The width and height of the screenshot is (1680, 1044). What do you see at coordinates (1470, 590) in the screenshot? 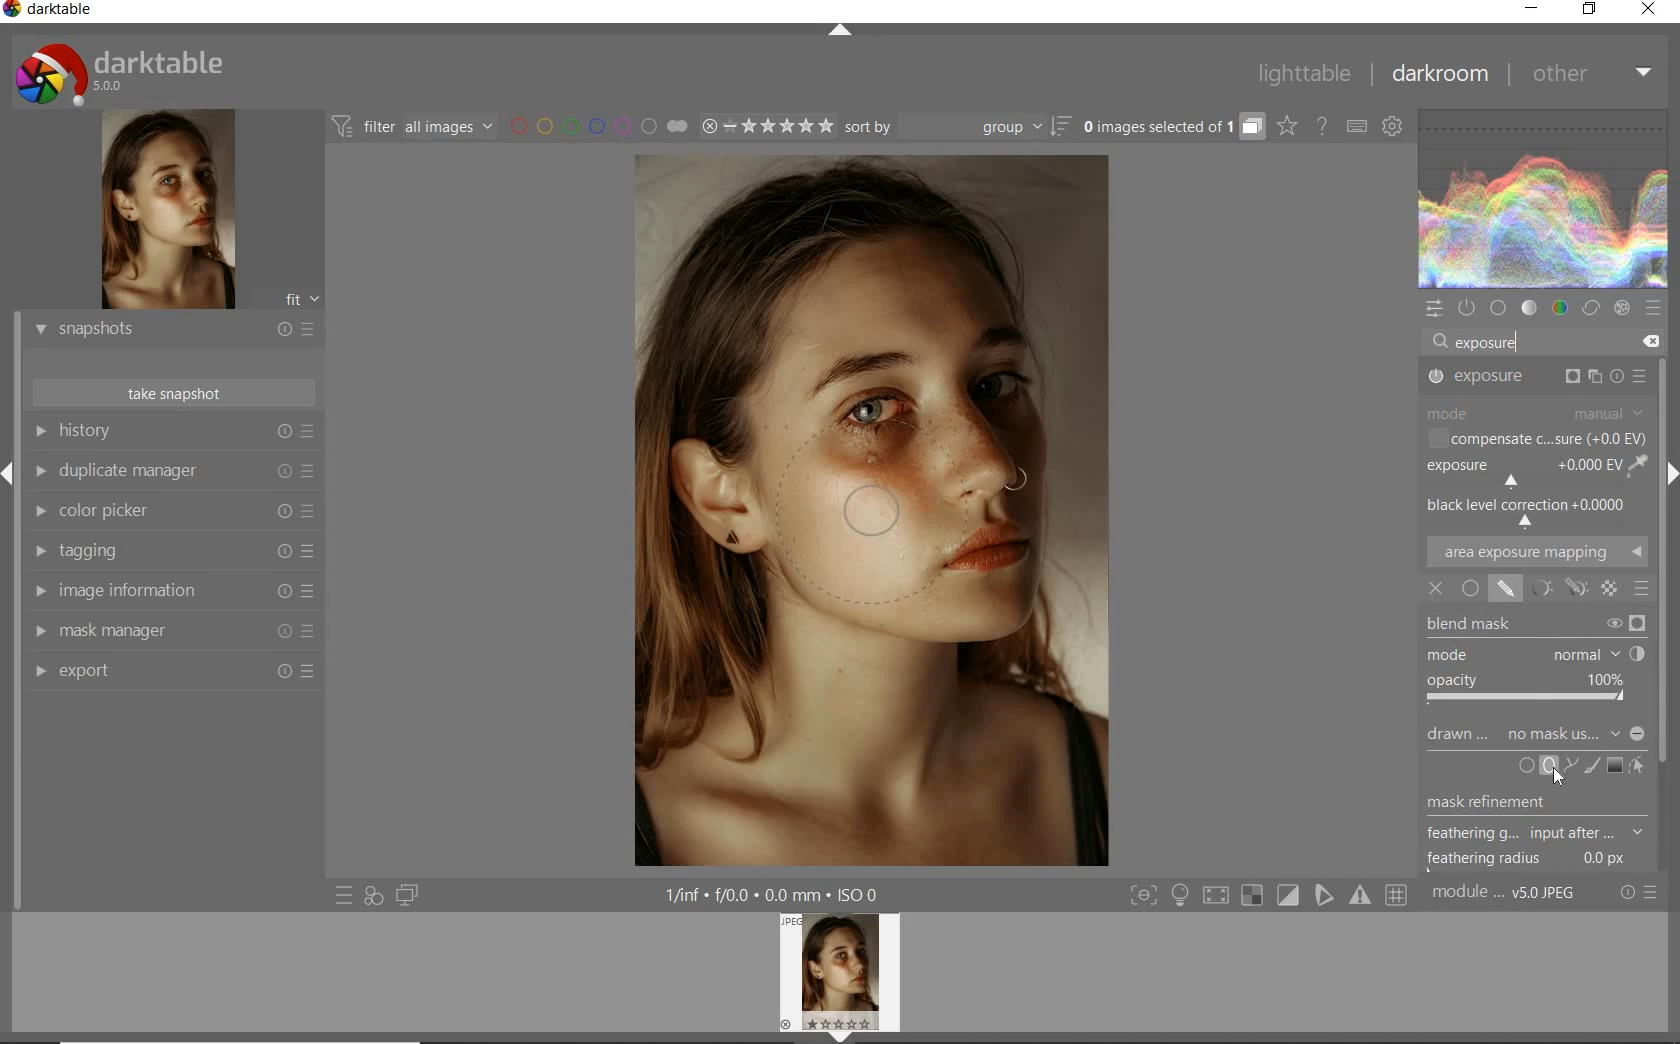
I see `UNIFORMLY` at bounding box center [1470, 590].